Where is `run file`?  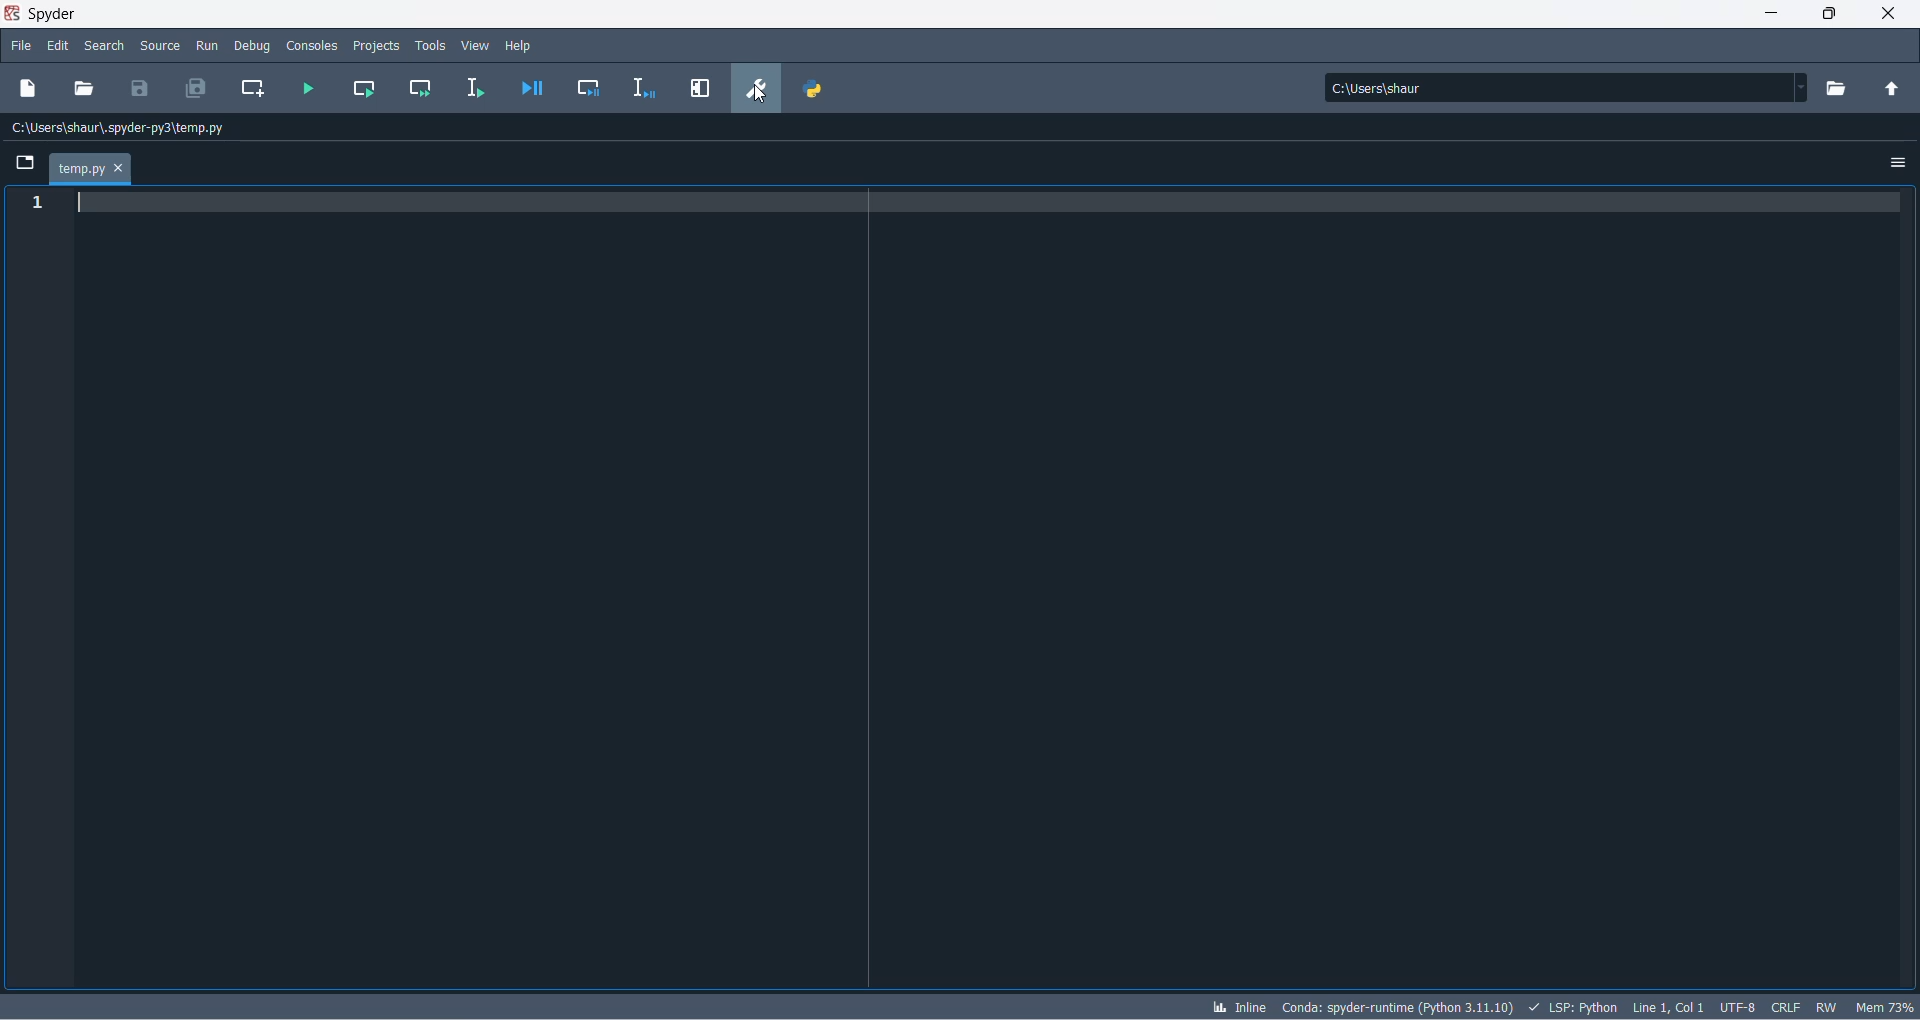 run file is located at coordinates (303, 89).